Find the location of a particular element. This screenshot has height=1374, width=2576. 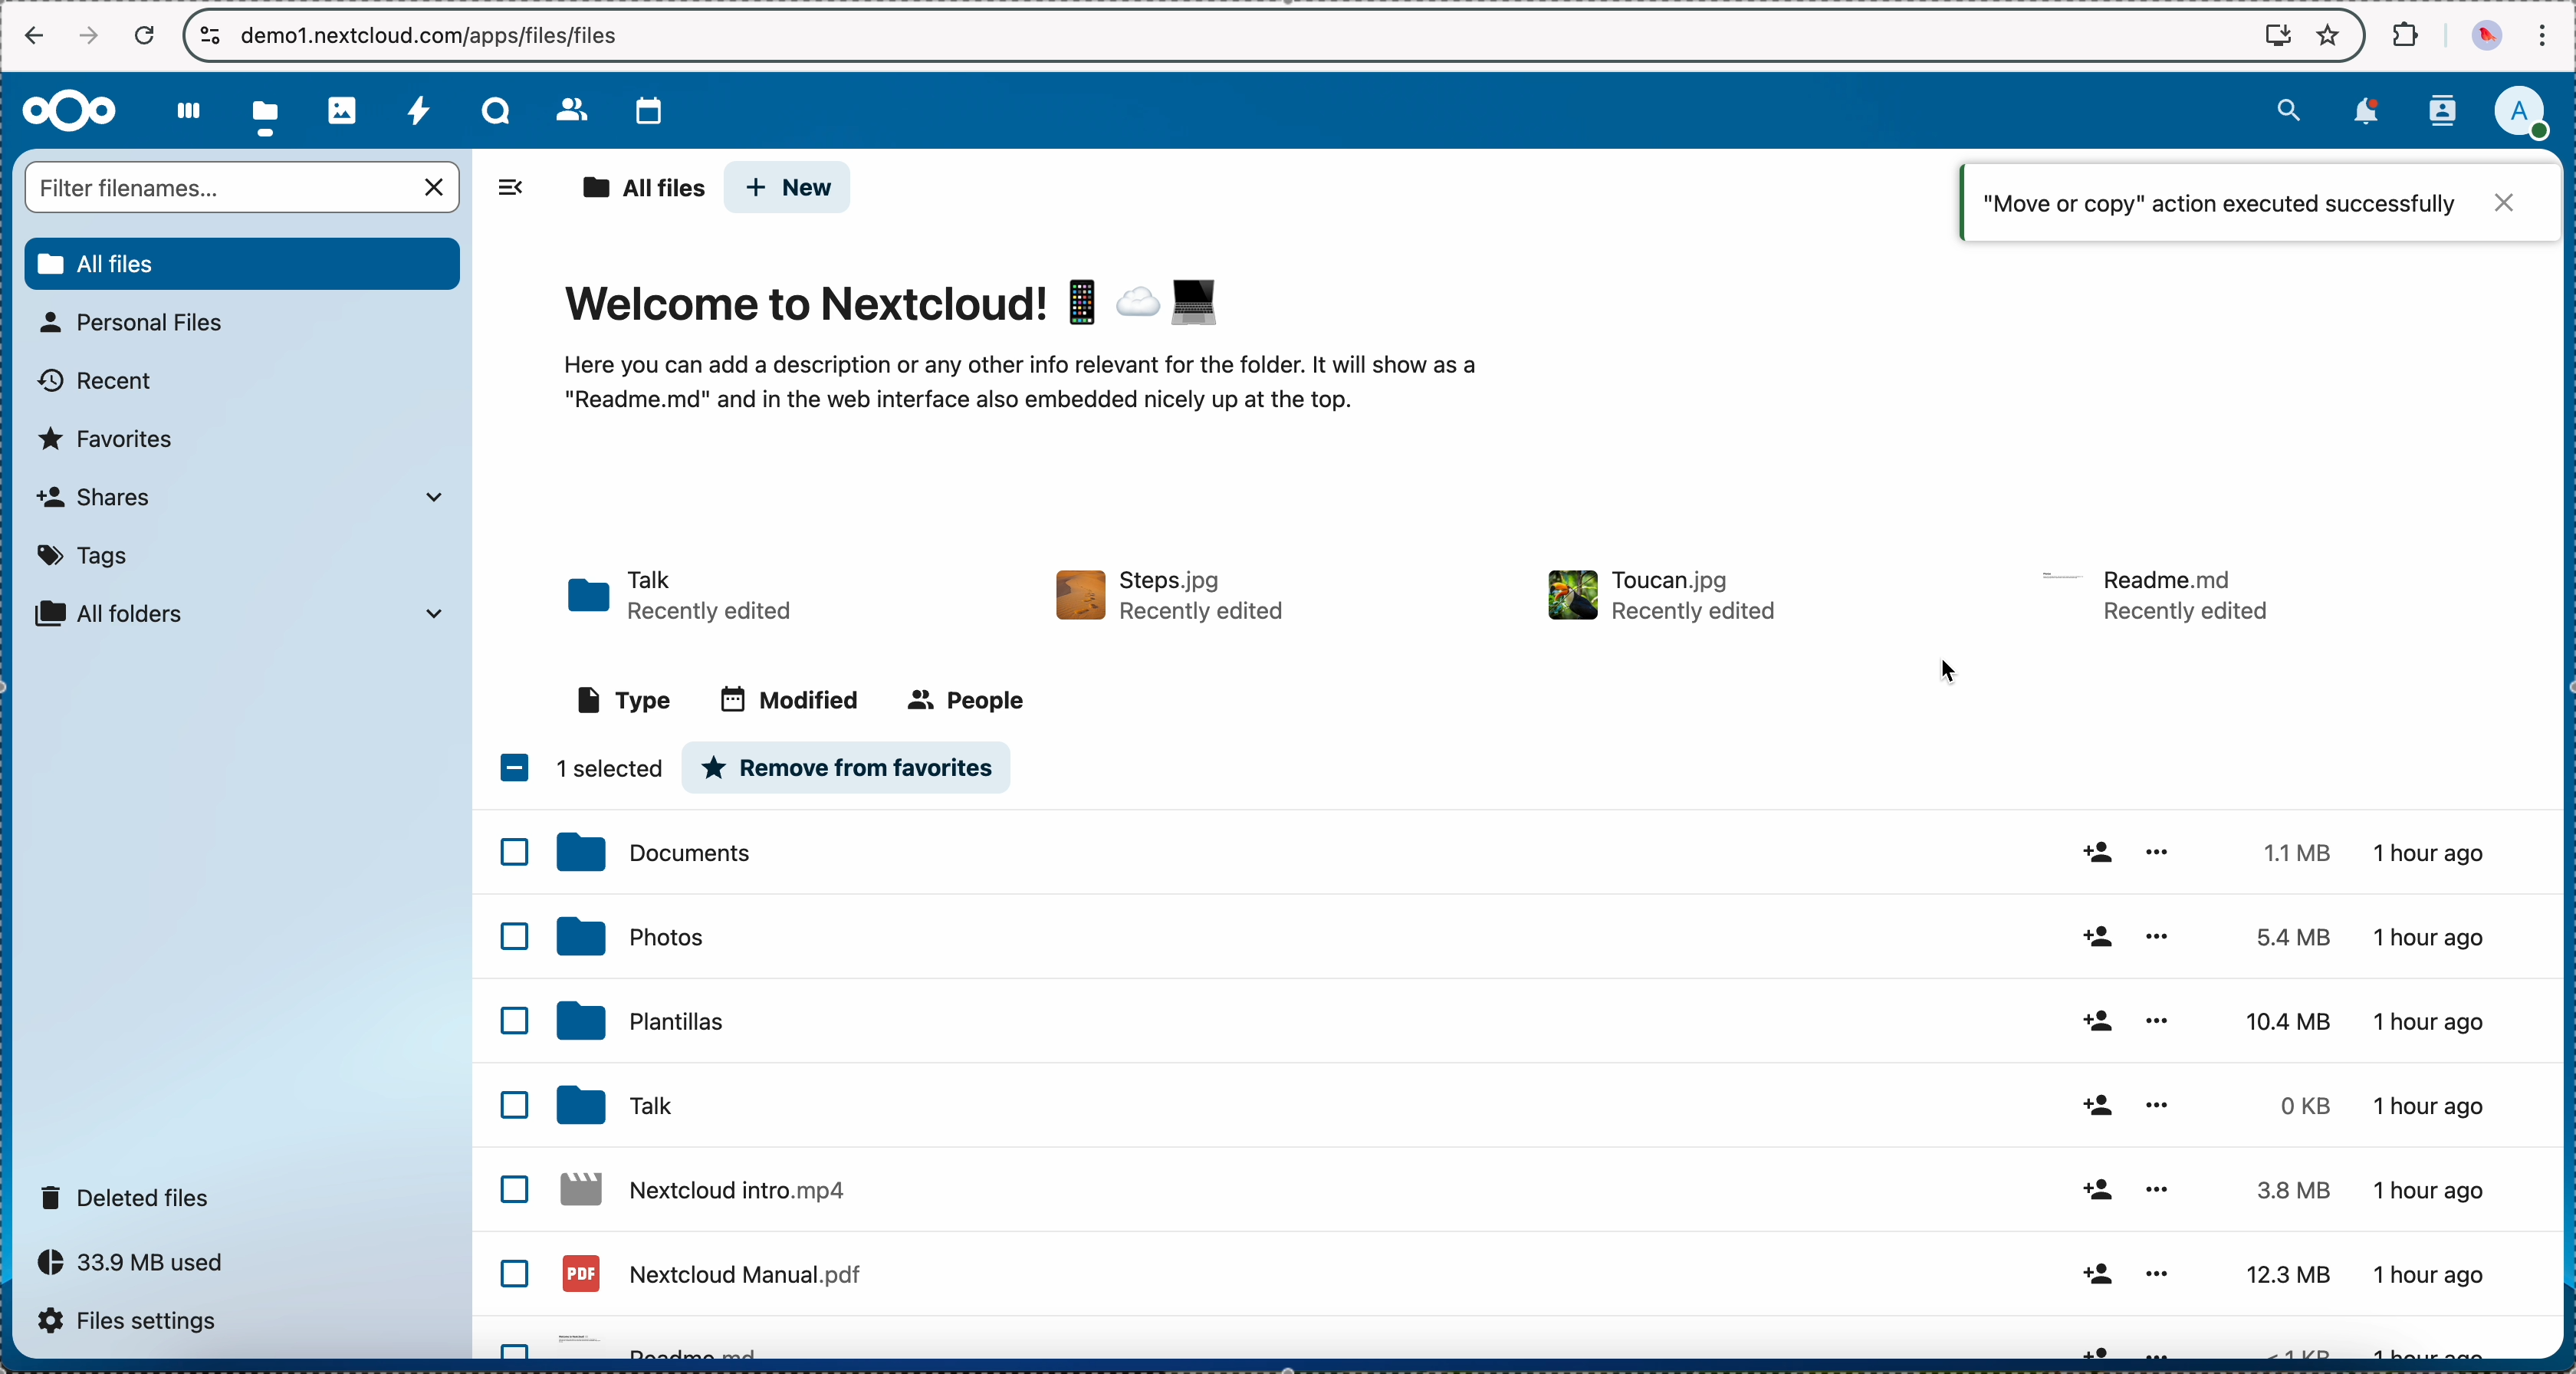

click on files is located at coordinates (269, 111).